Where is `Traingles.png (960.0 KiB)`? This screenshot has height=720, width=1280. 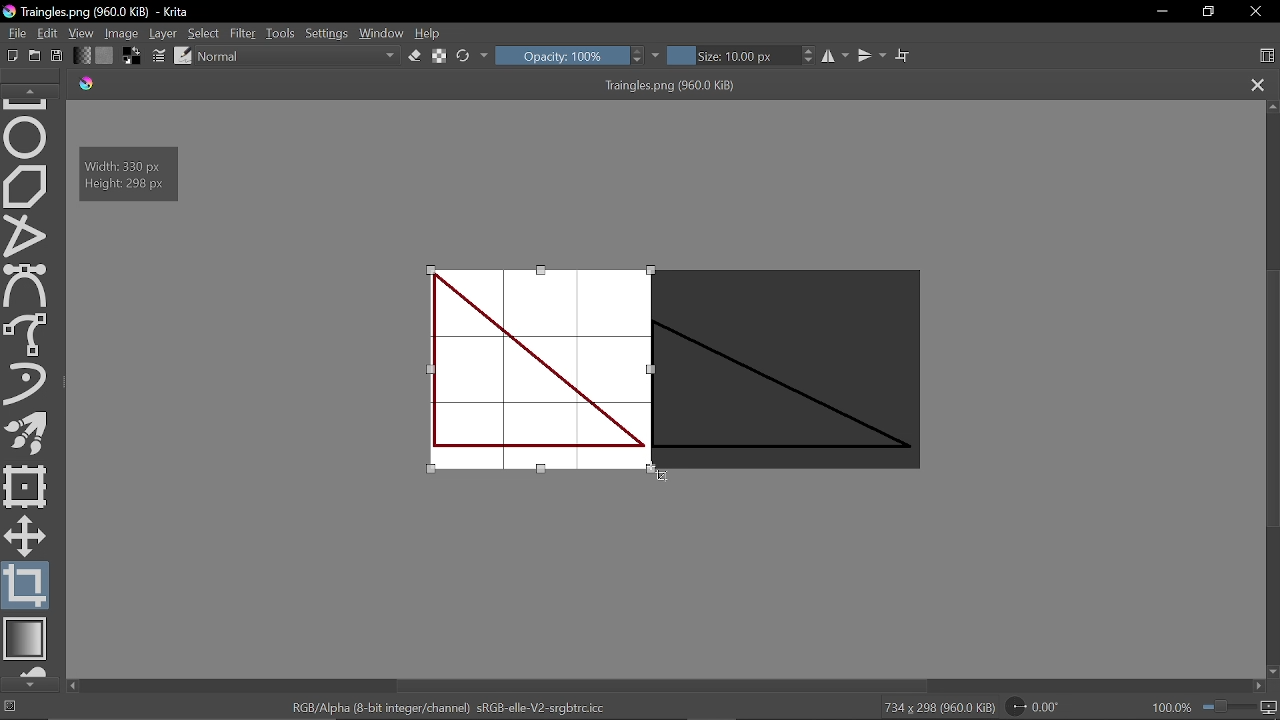 Traingles.png (960.0 KiB) is located at coordinates (648, 86).